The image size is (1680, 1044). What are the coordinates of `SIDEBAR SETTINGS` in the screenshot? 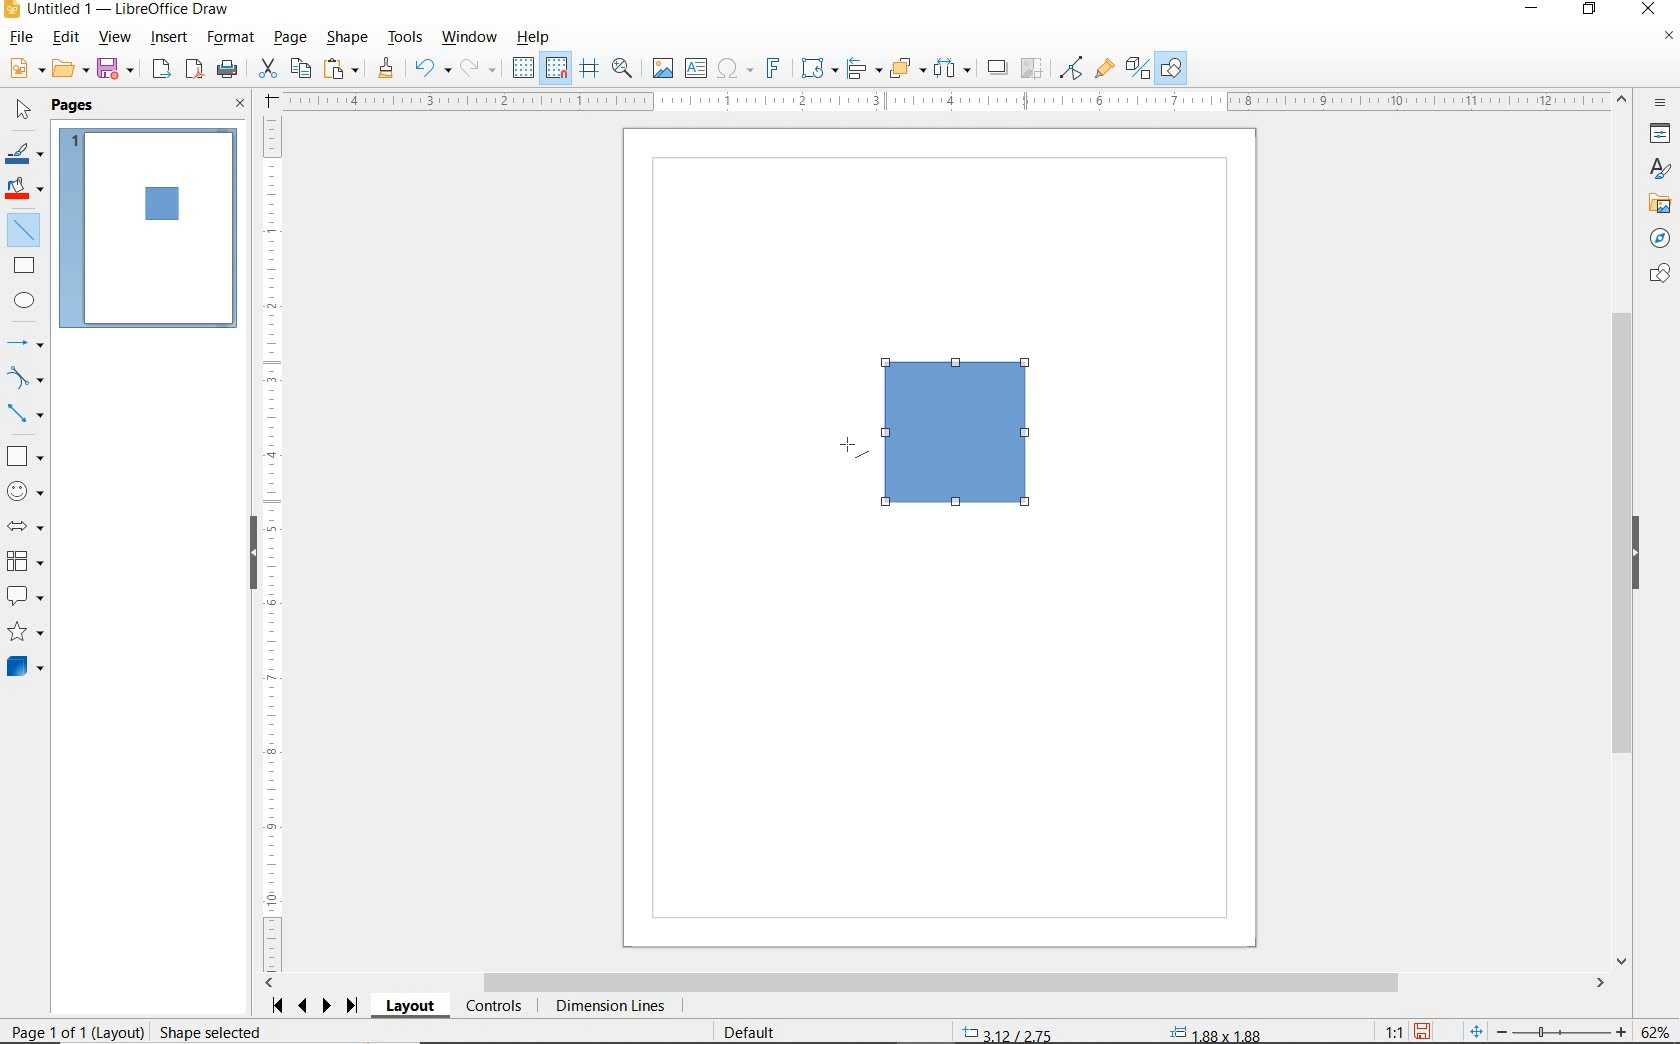 It's located at (1662, 104).